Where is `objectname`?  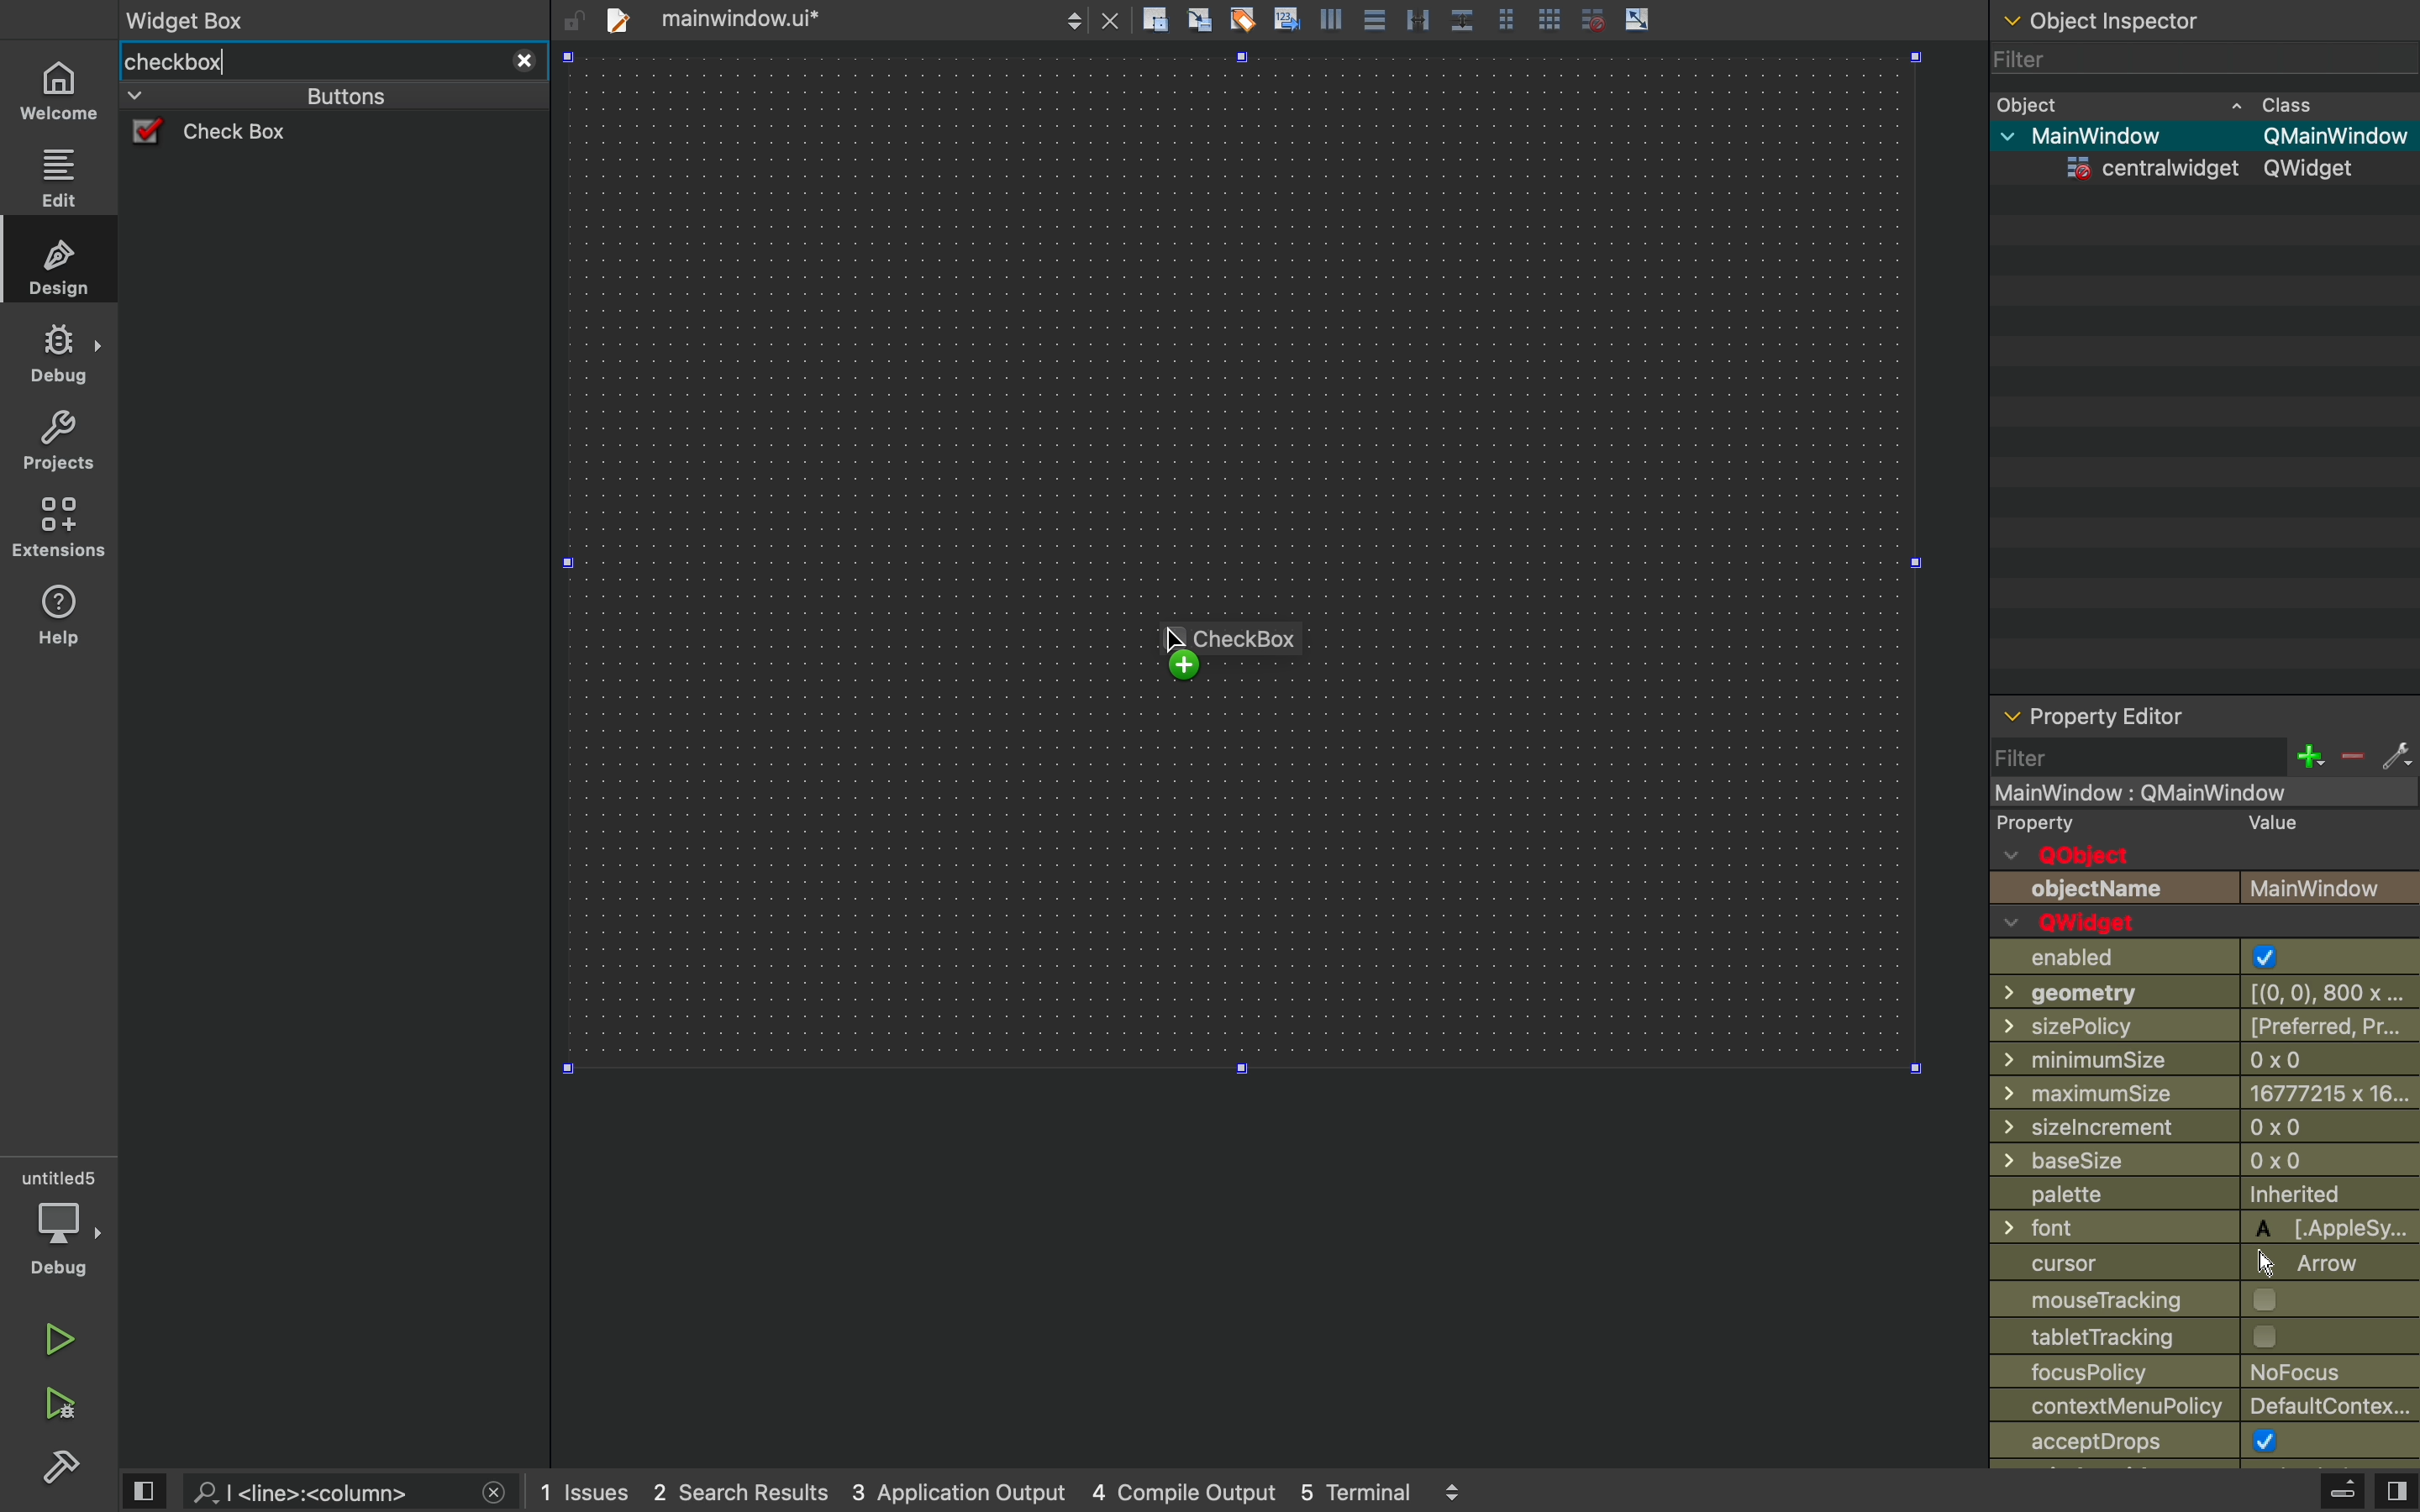
objectname is located at coordinates (2204, 889).